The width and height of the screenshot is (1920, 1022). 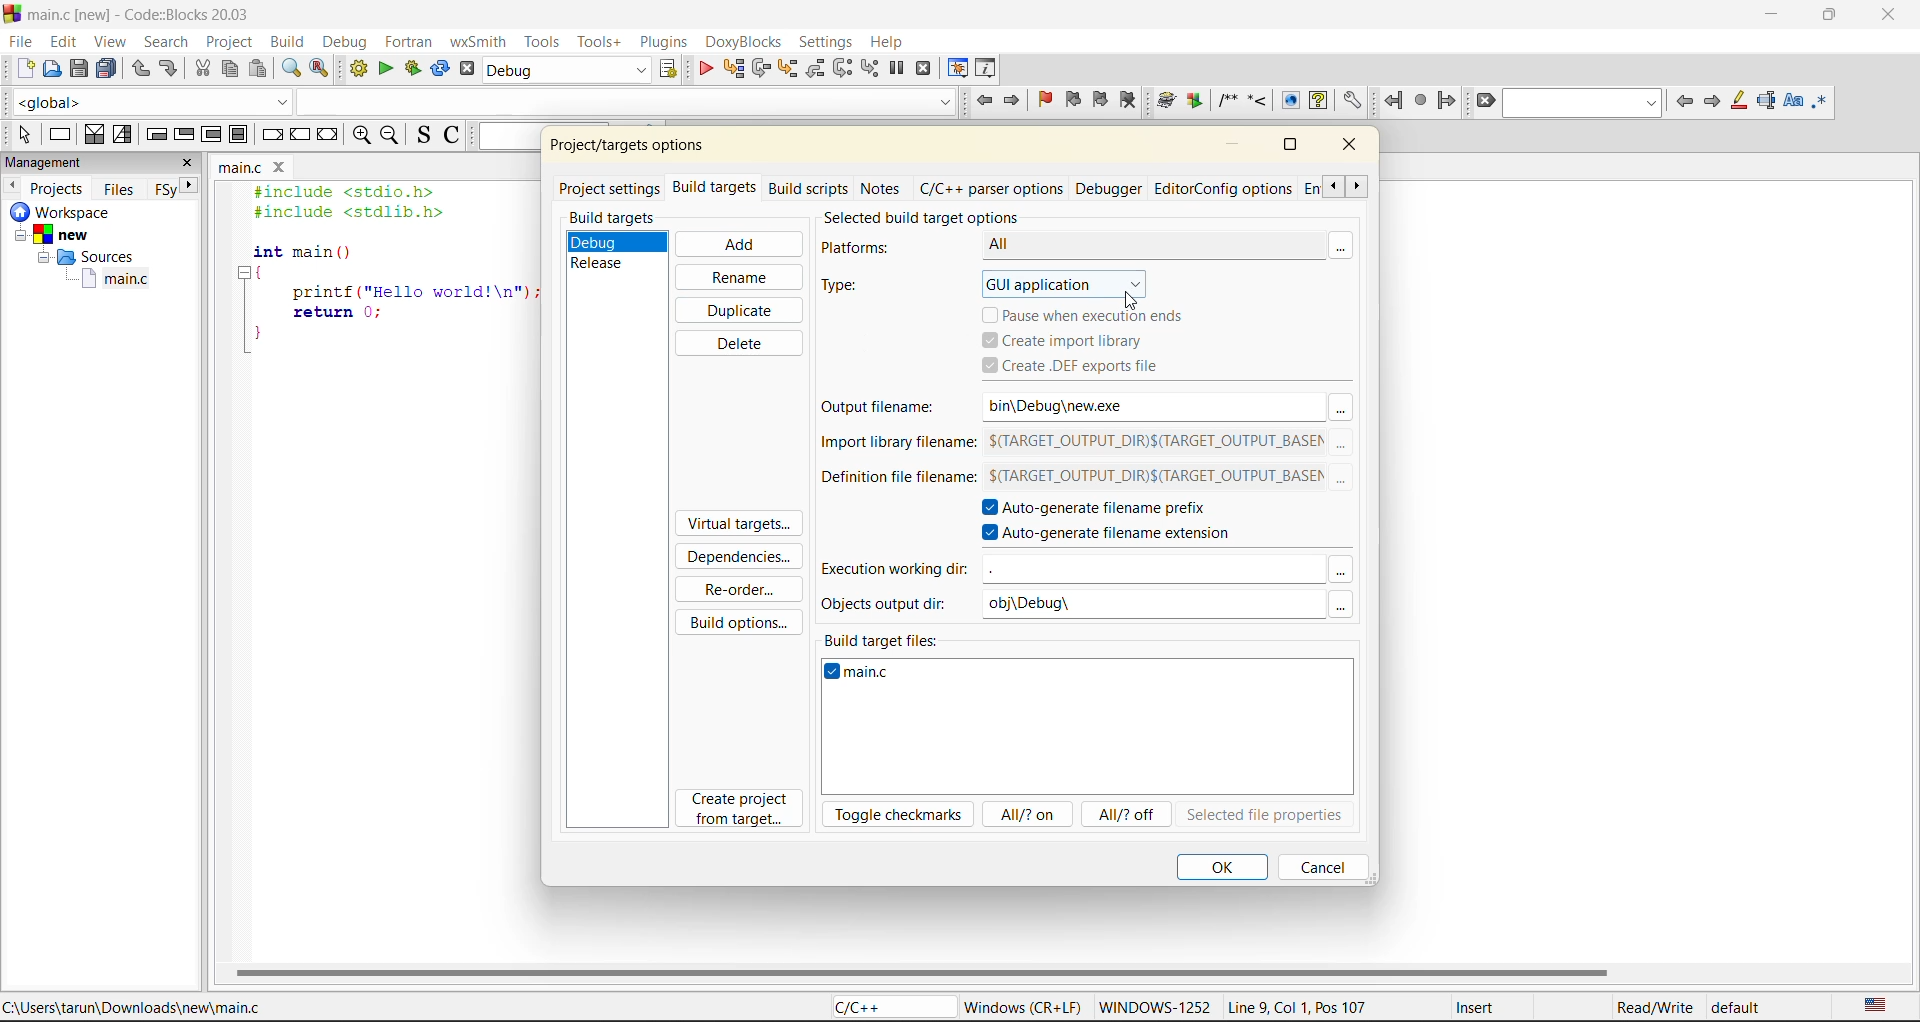 What do you see at coordinates (391, 137) in the screenshot?
I see `zoom out` at bounding box center [391, 137].